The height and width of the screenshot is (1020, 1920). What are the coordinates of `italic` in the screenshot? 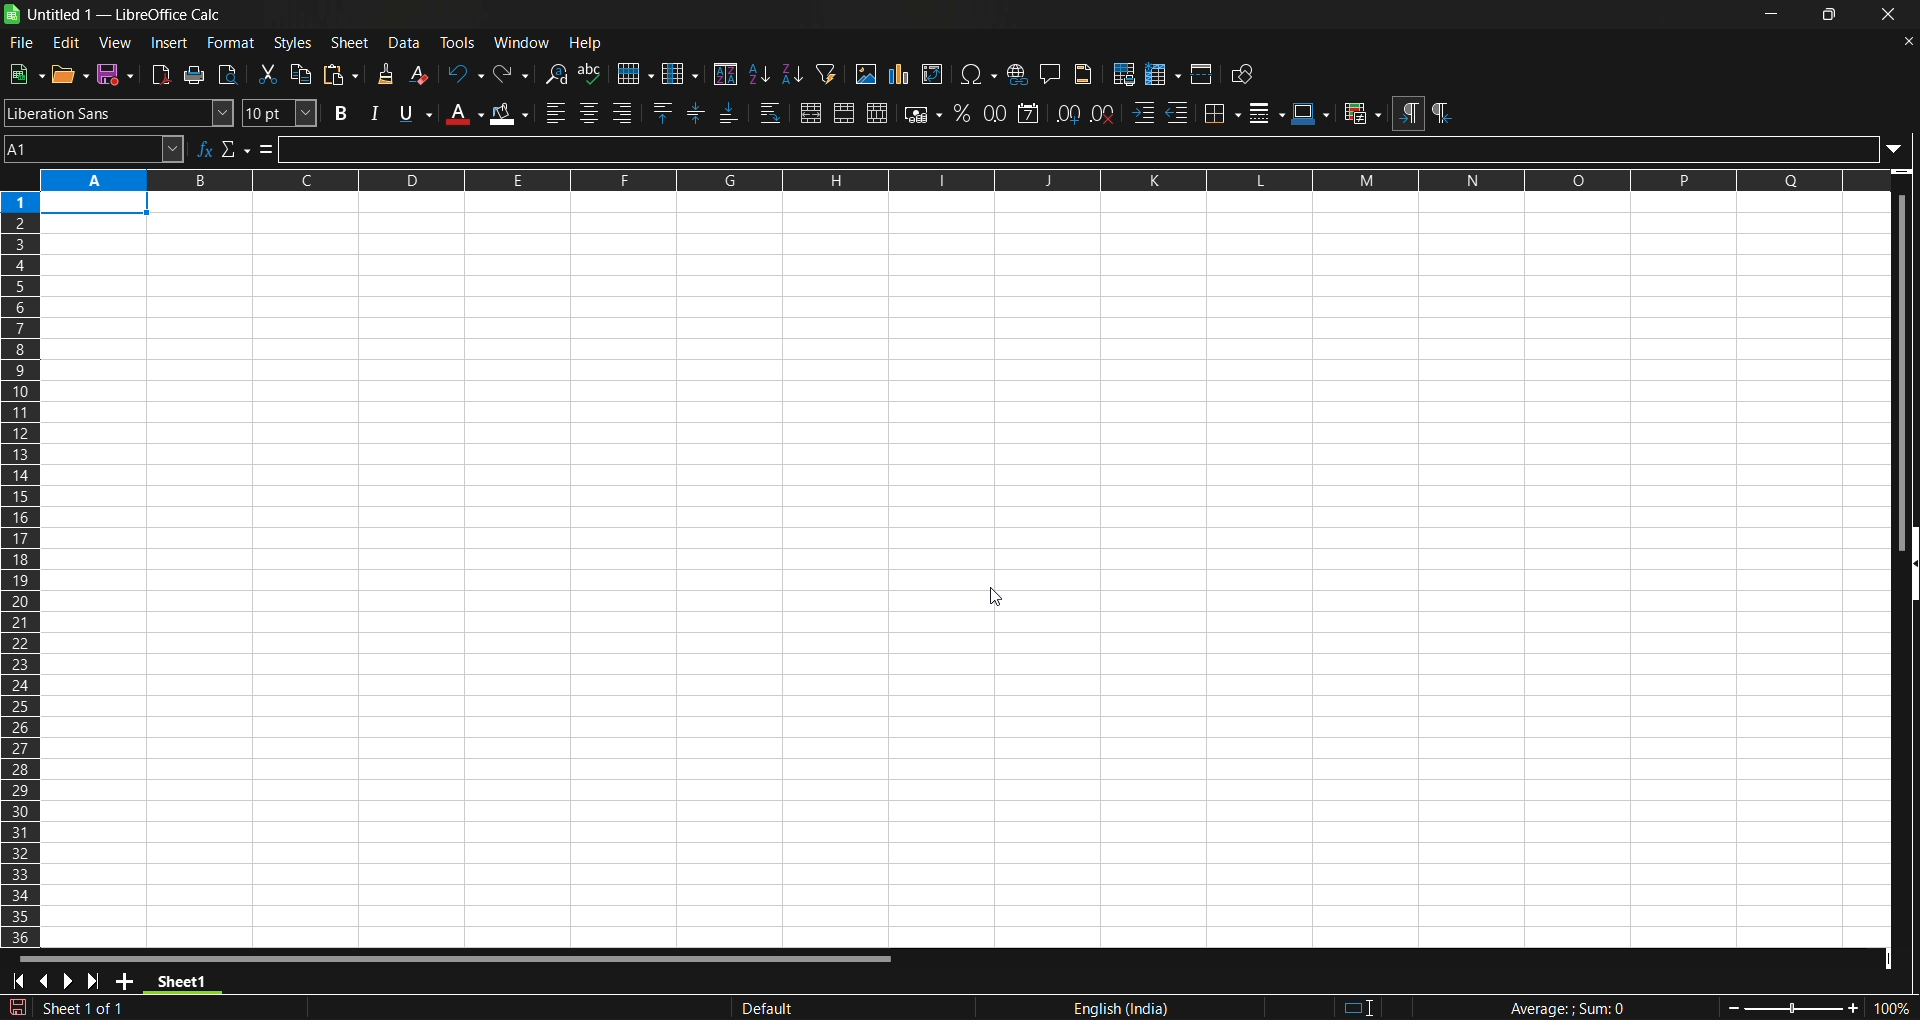 It's located at (373, 113).